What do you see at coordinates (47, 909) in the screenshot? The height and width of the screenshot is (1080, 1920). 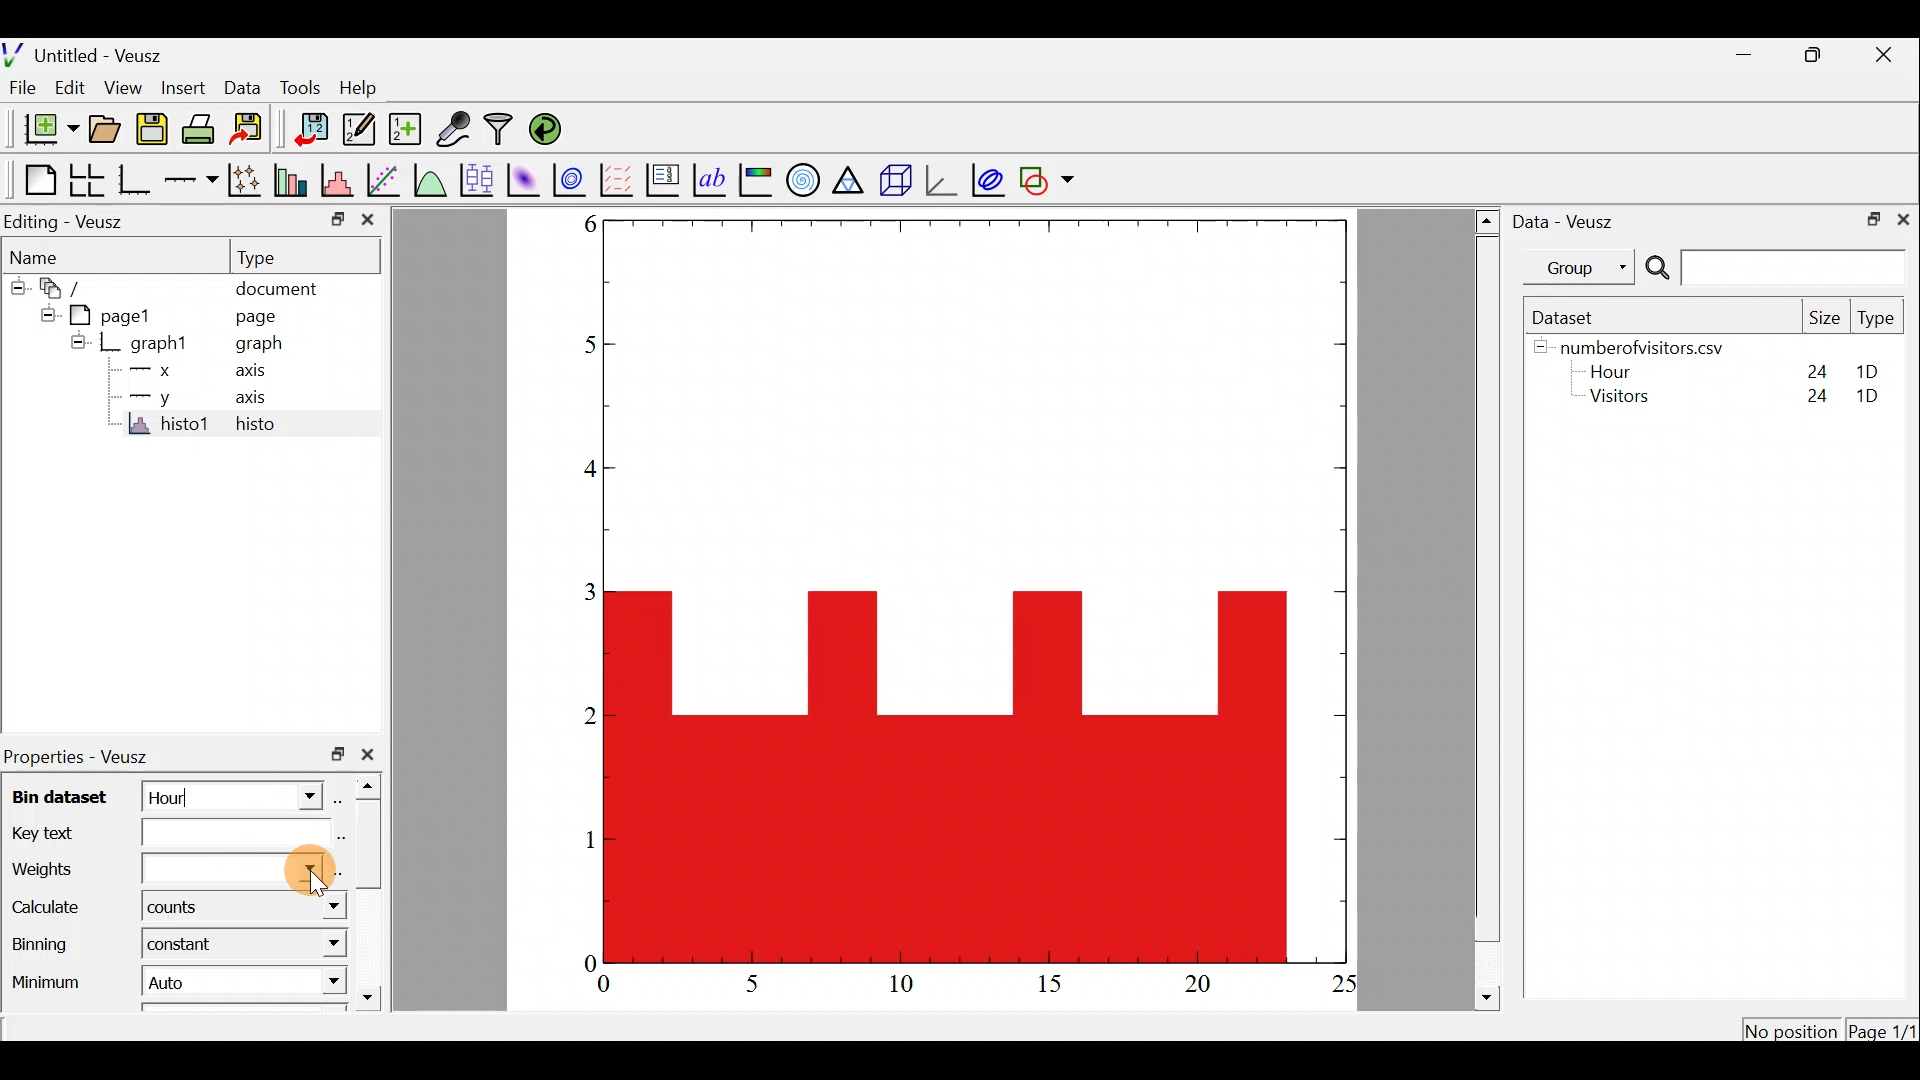 I see `Calculate` at bounding box center [47, 909].